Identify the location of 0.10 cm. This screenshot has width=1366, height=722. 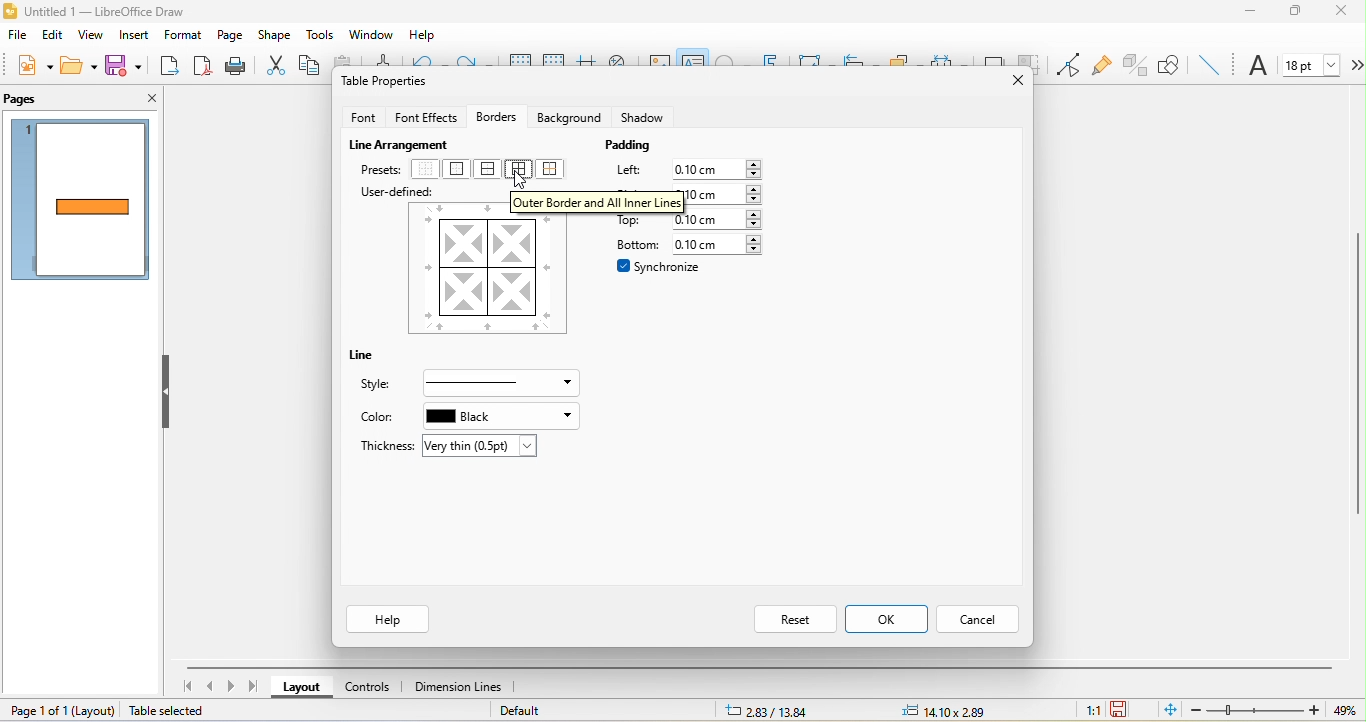
(722, 168).